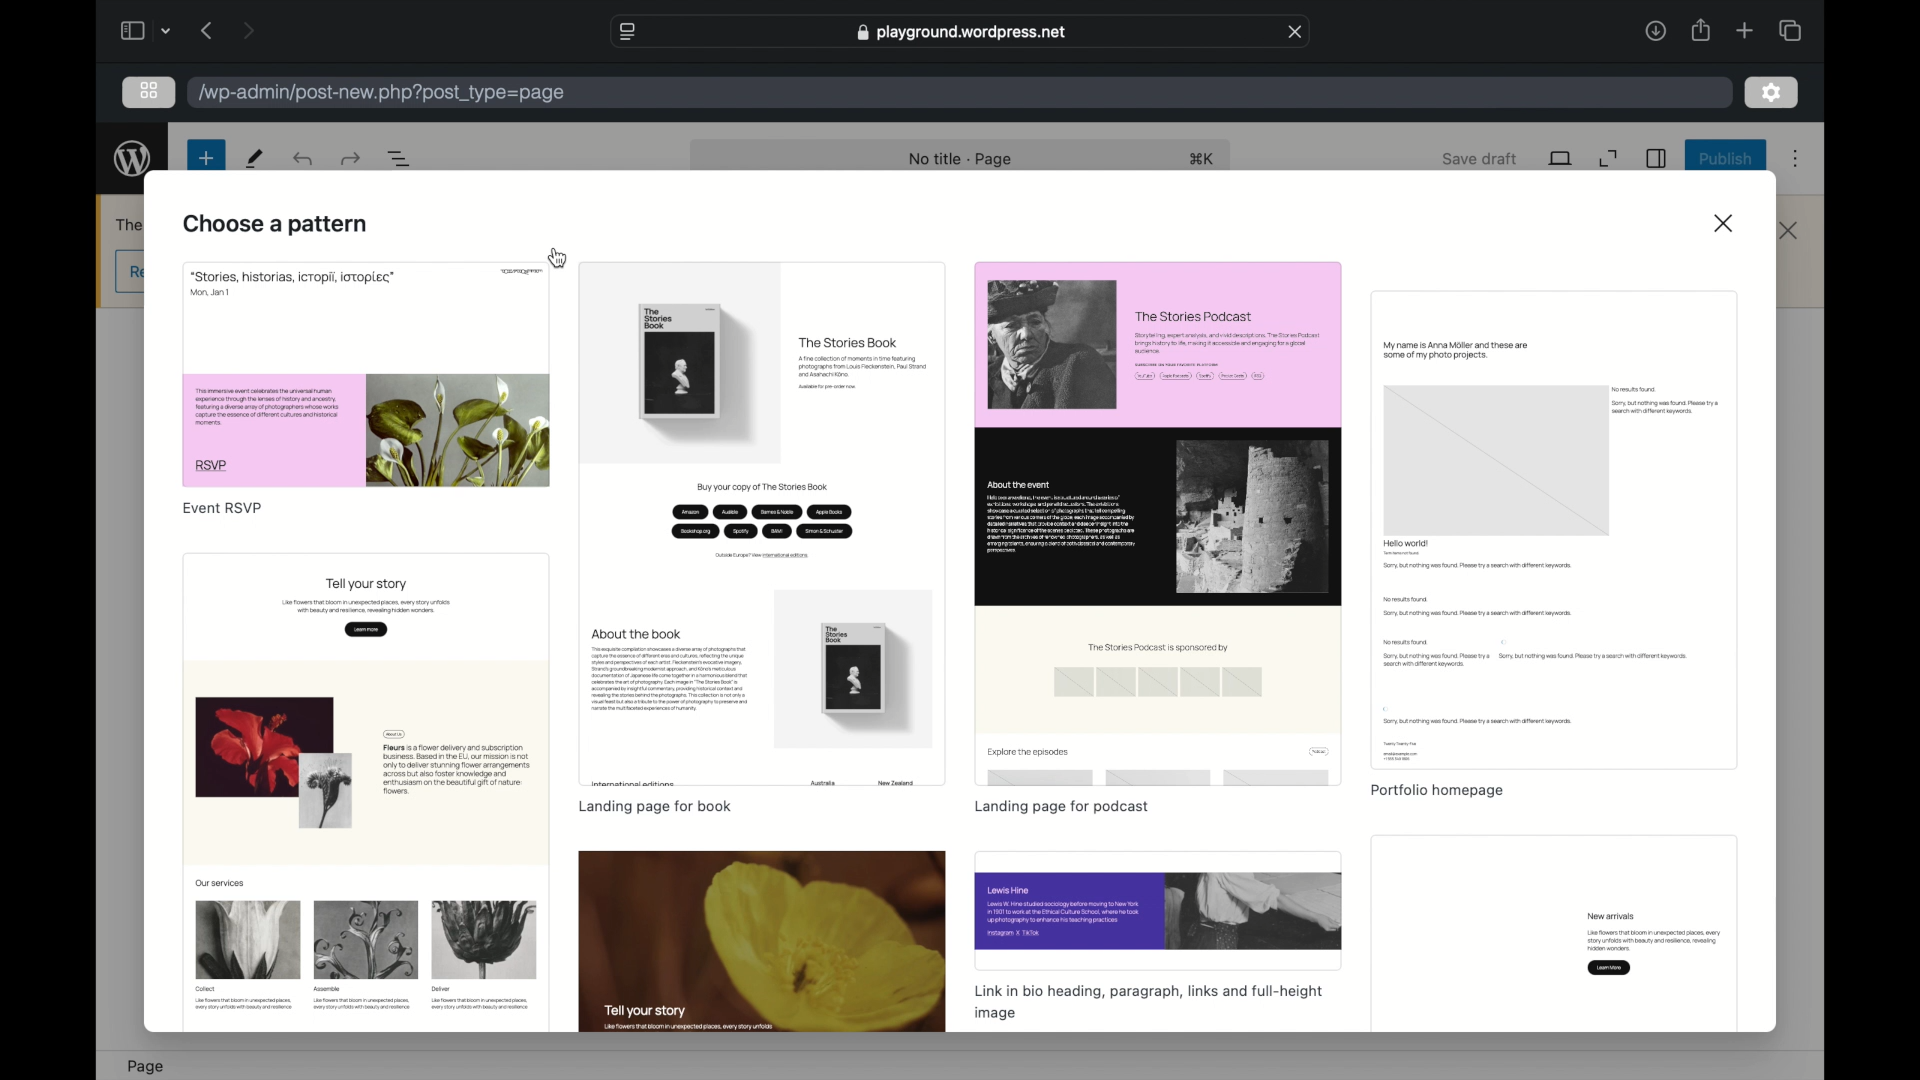 This screenshot has width=1920, height=1080. I want to click on shortcut, so click(1202, 158).